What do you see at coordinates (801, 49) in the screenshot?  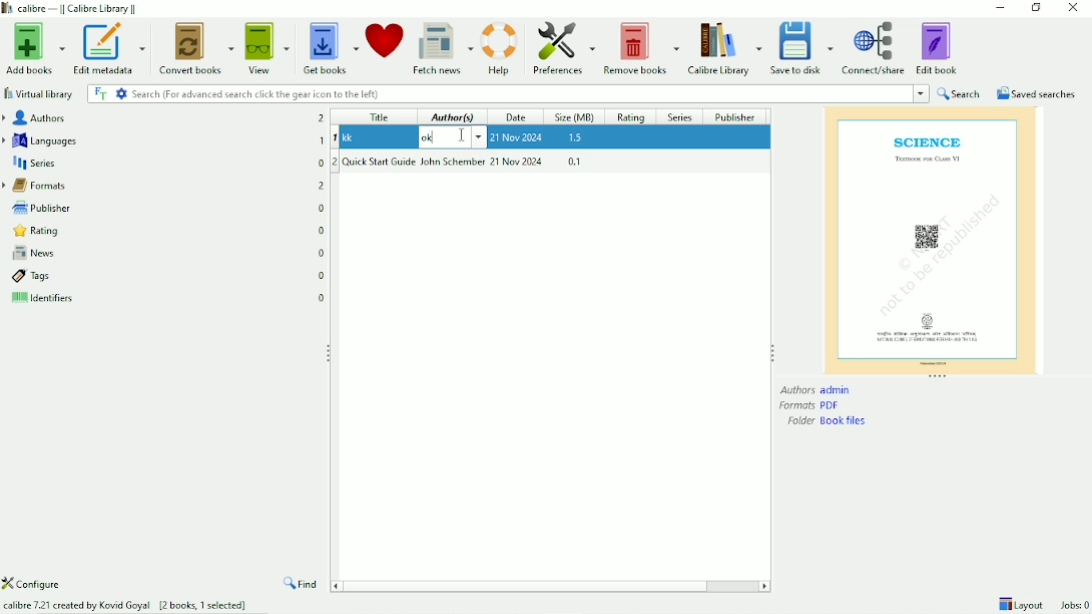 I see `Save to disk` at bounding box center [801, 49].